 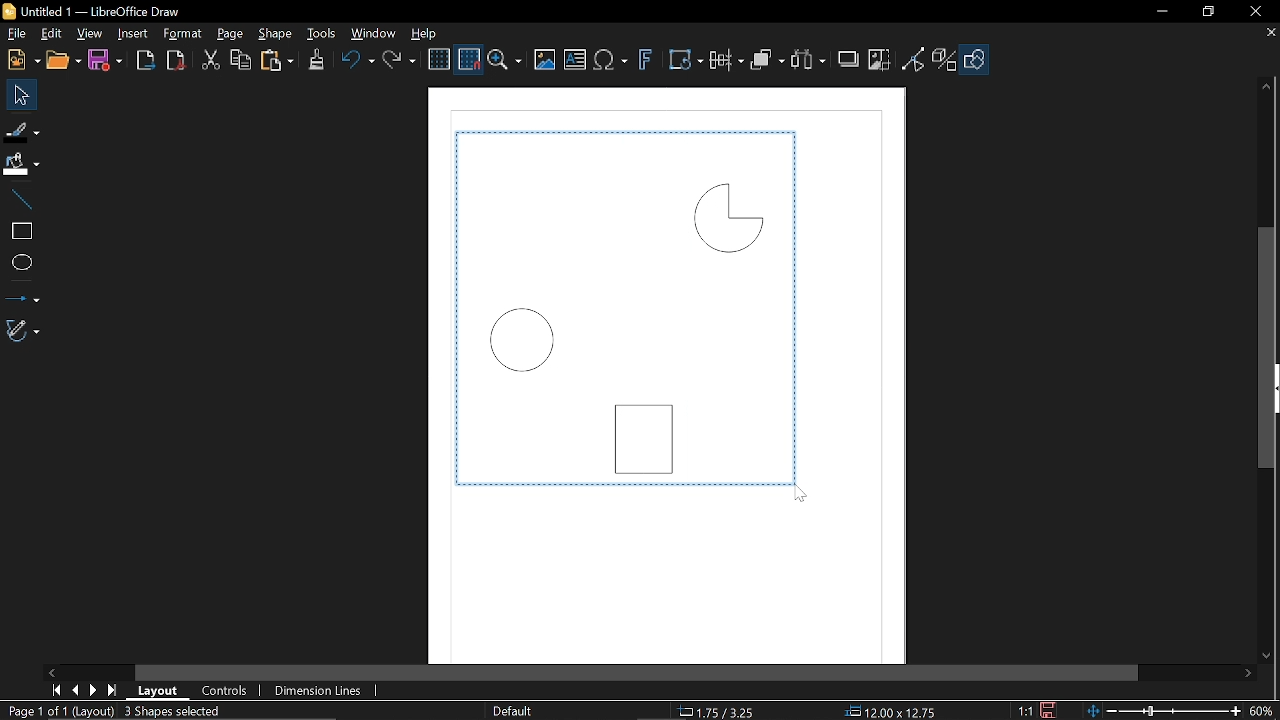 I want to click on Window, so click(x=373, y=34).